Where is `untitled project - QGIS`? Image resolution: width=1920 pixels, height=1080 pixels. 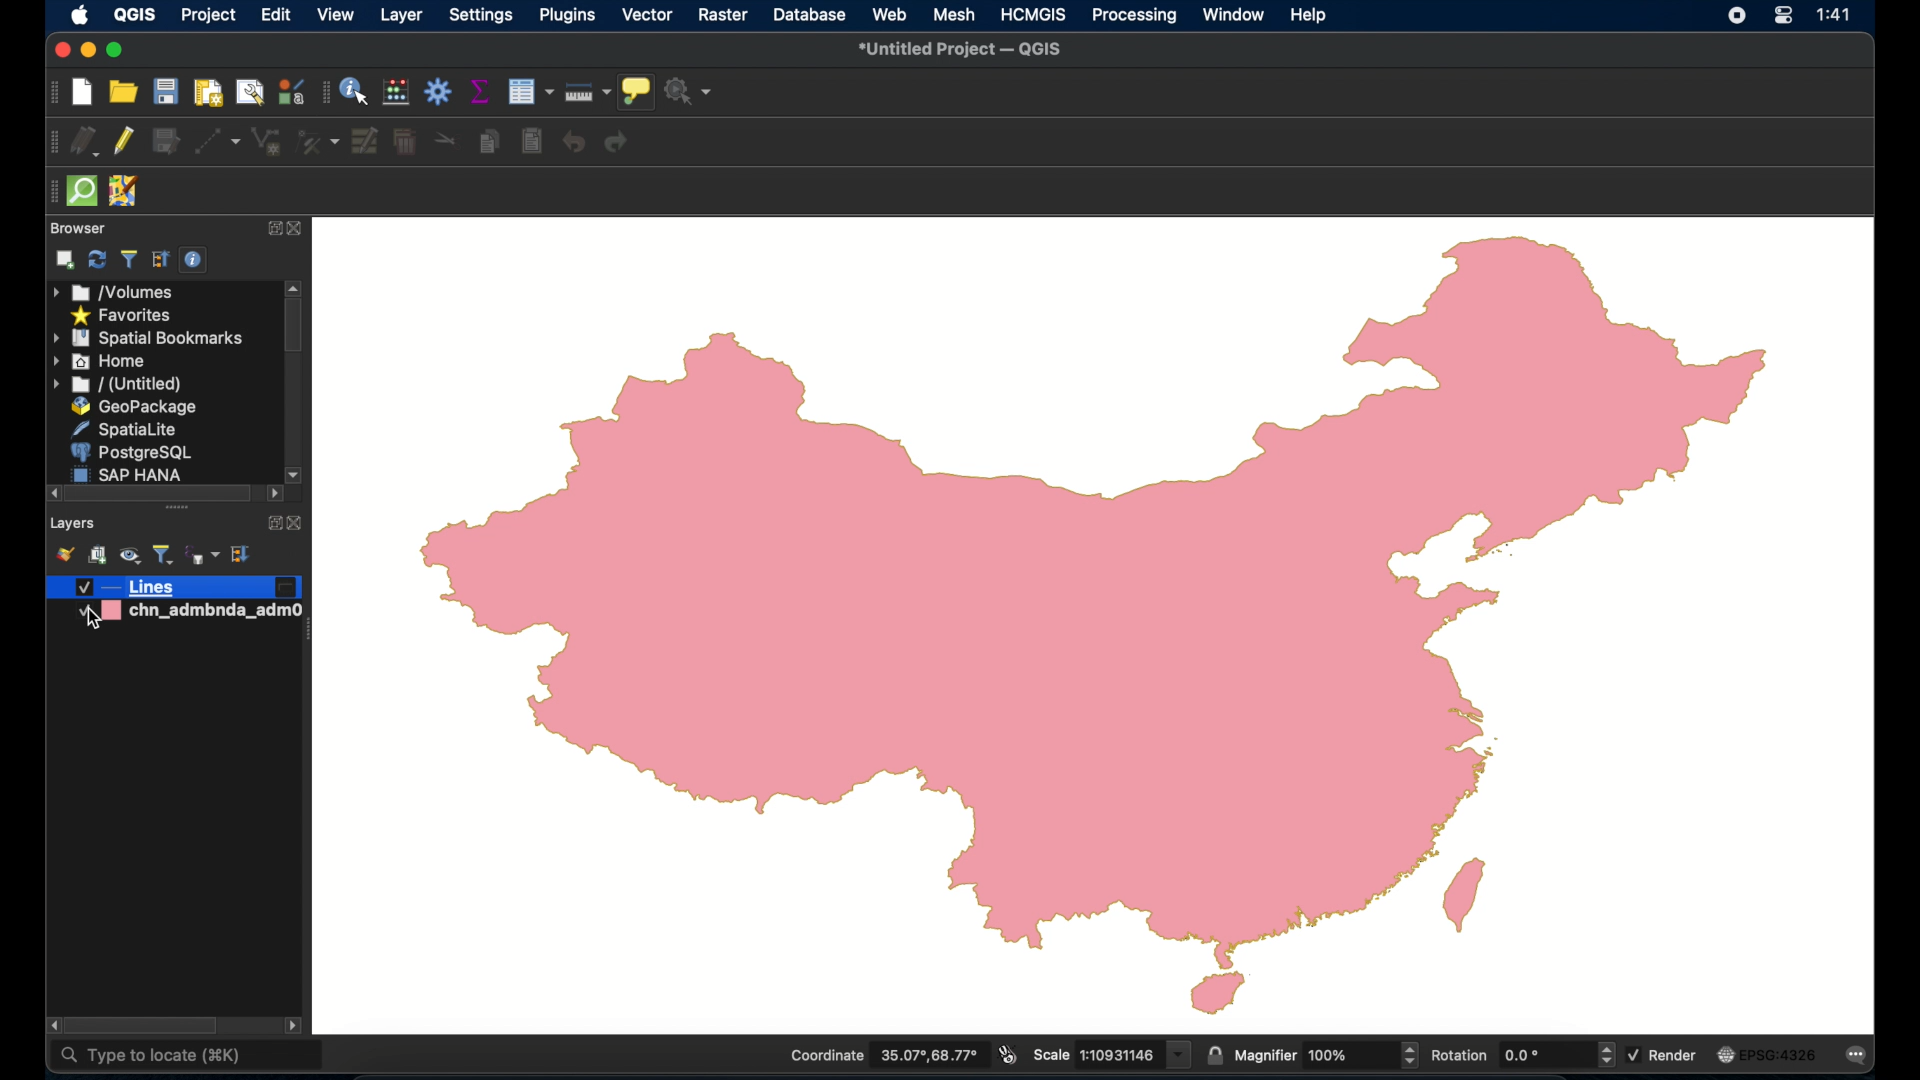
untitled project - QGIS is located at coordinates (961, 51).